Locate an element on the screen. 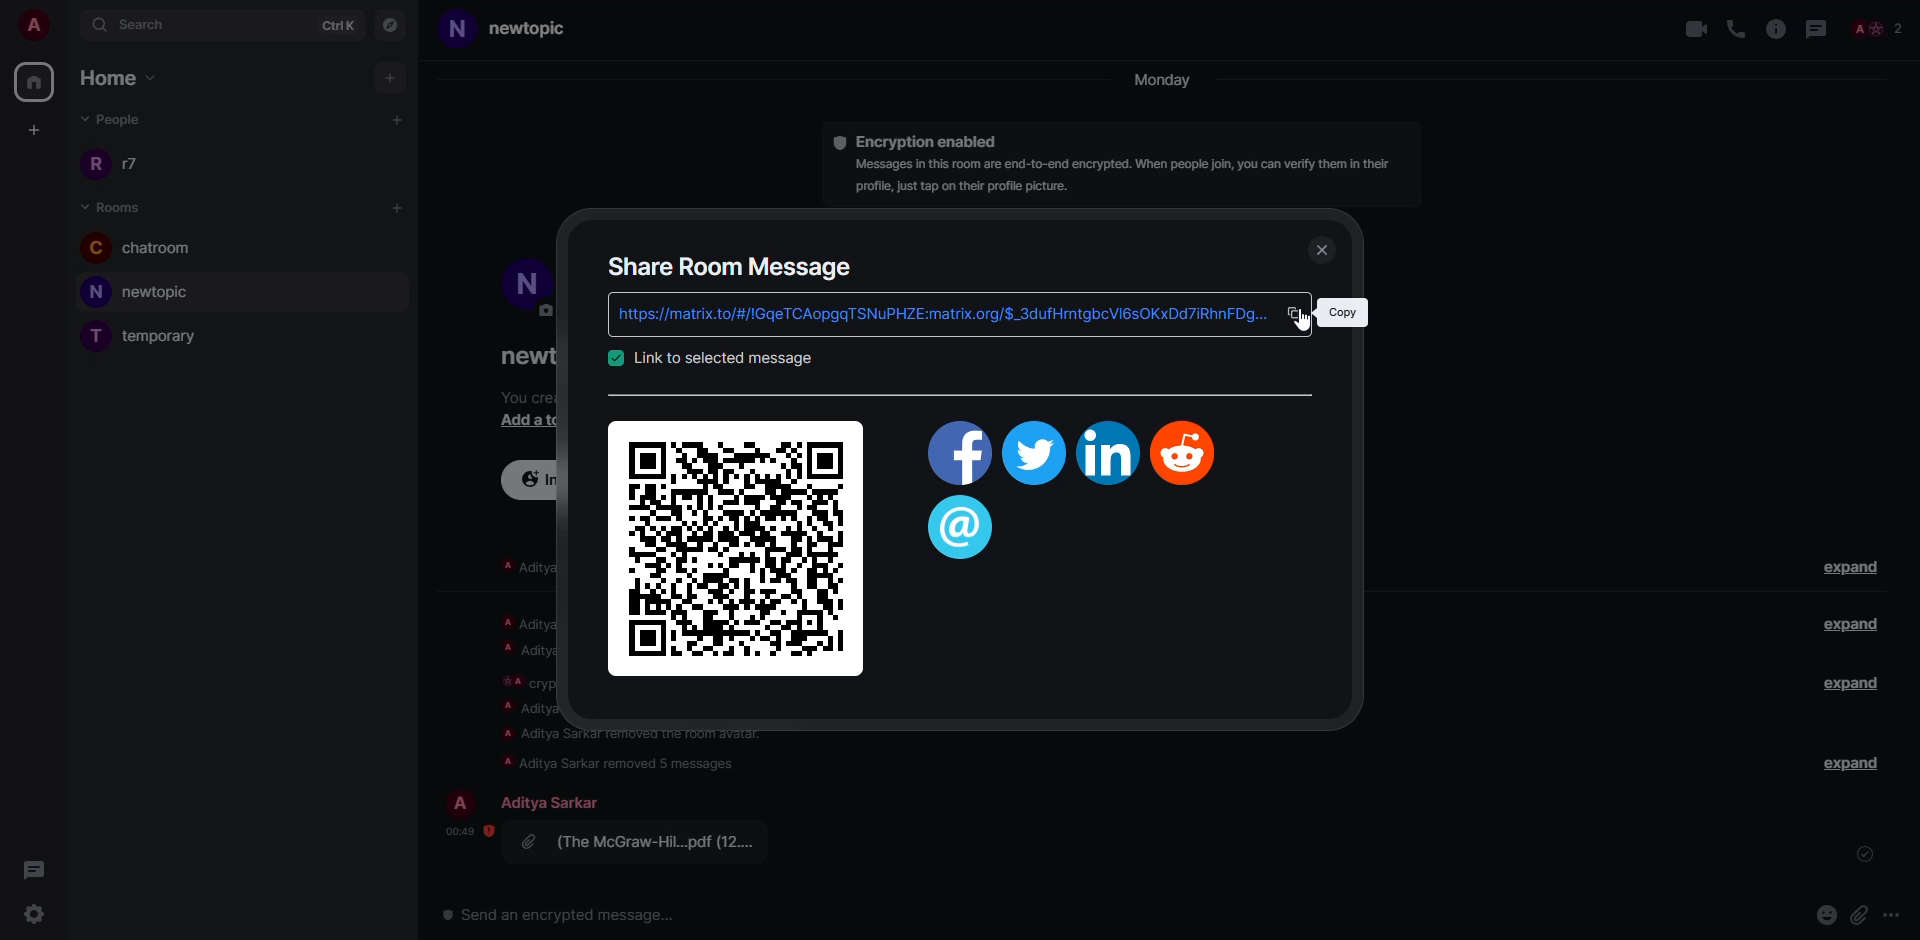 The width and height of the screenshot is (1920, 940). voice call is located at coordinates (1736, 28).